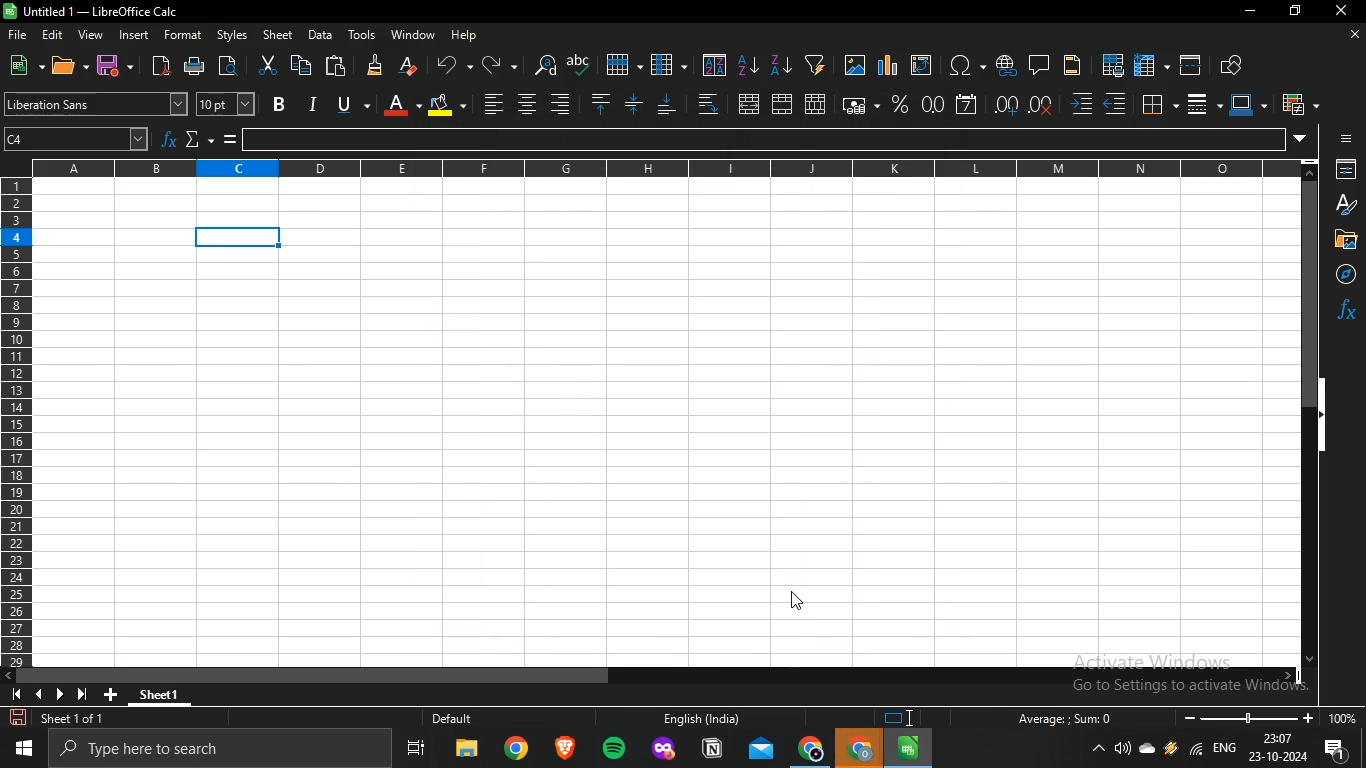  Describe the element at coordinates (134, 34) in the screenshot. I see `insert` at that location.